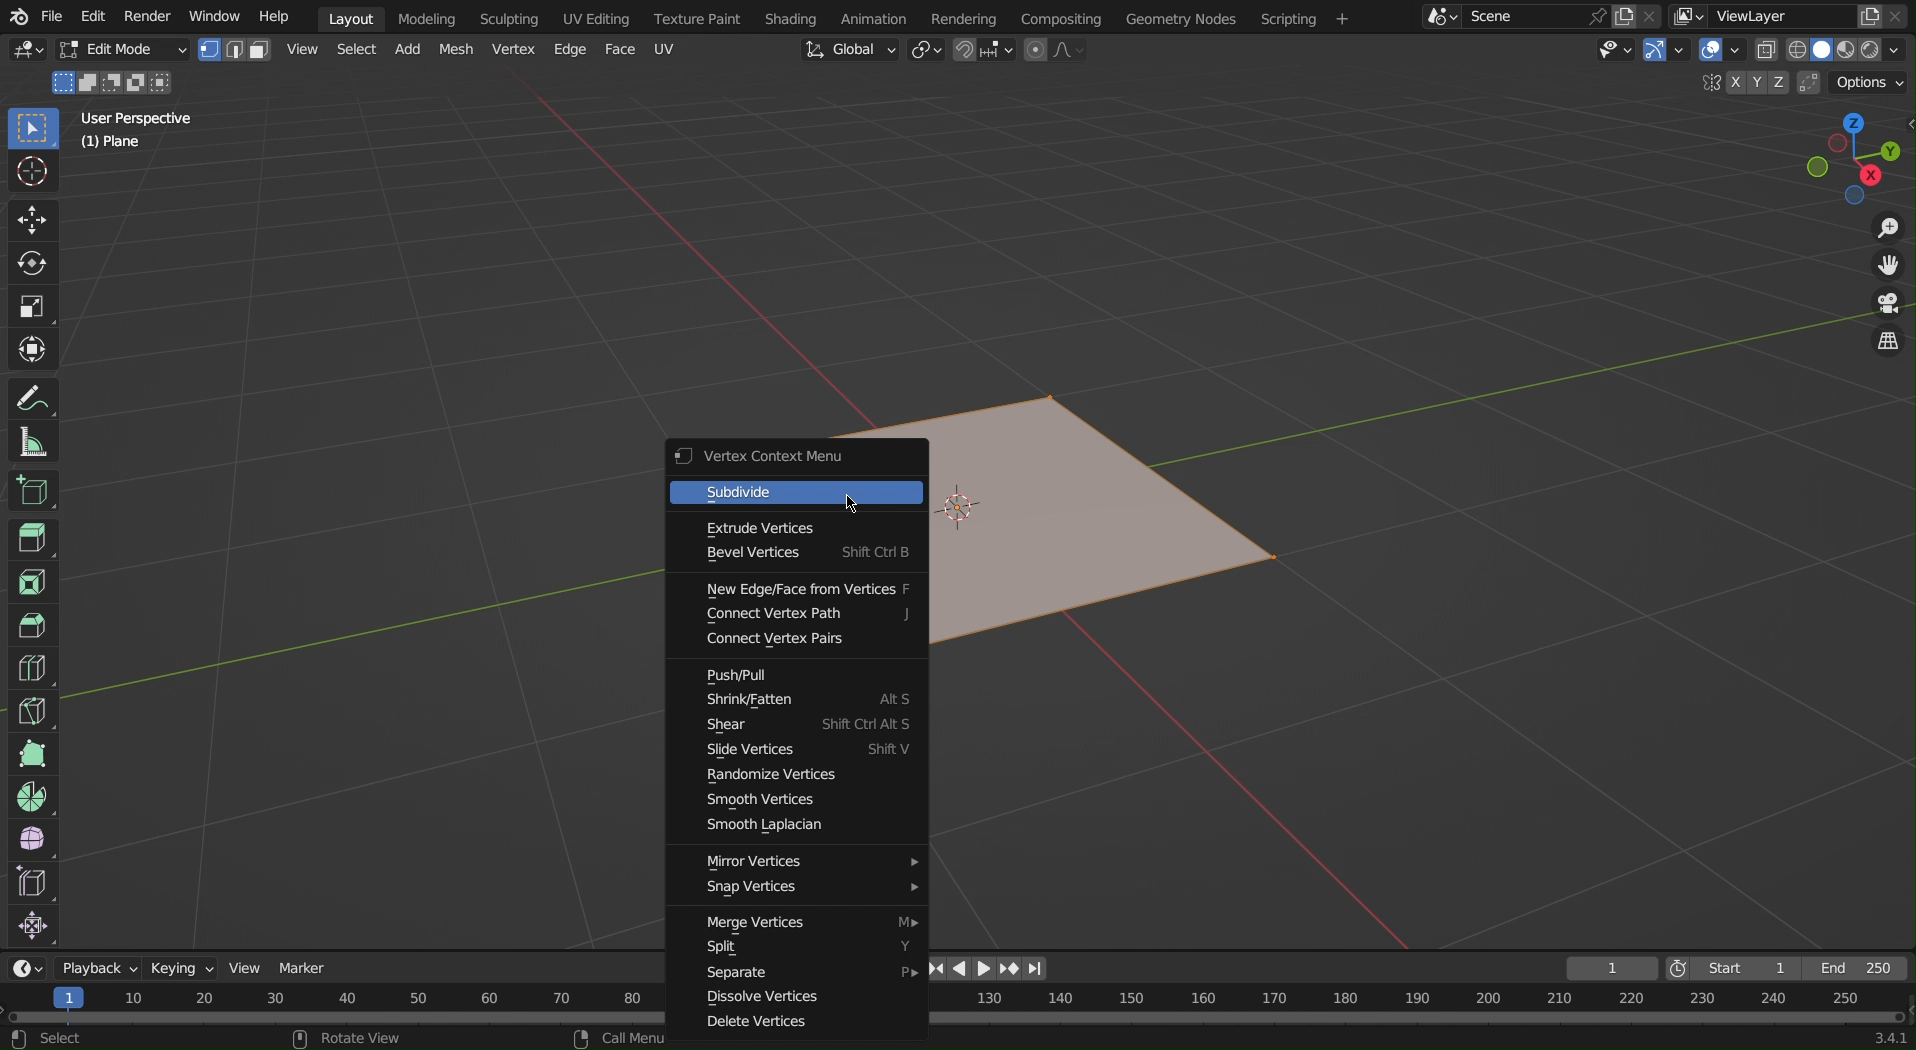 Image resolution: width=1916 pixels, height=1050 pixels. I want to click on Spin, so click(31, 795).